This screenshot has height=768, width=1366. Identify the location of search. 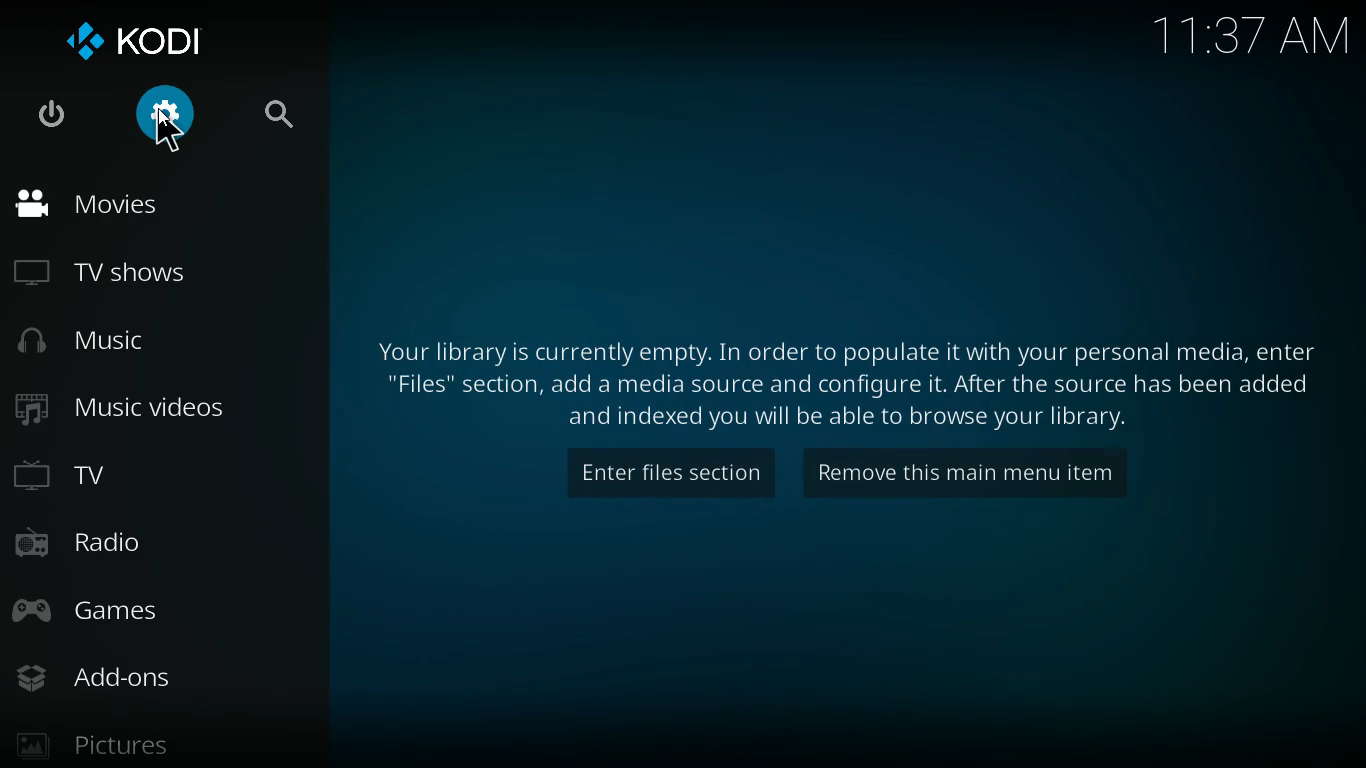
(279, 115).